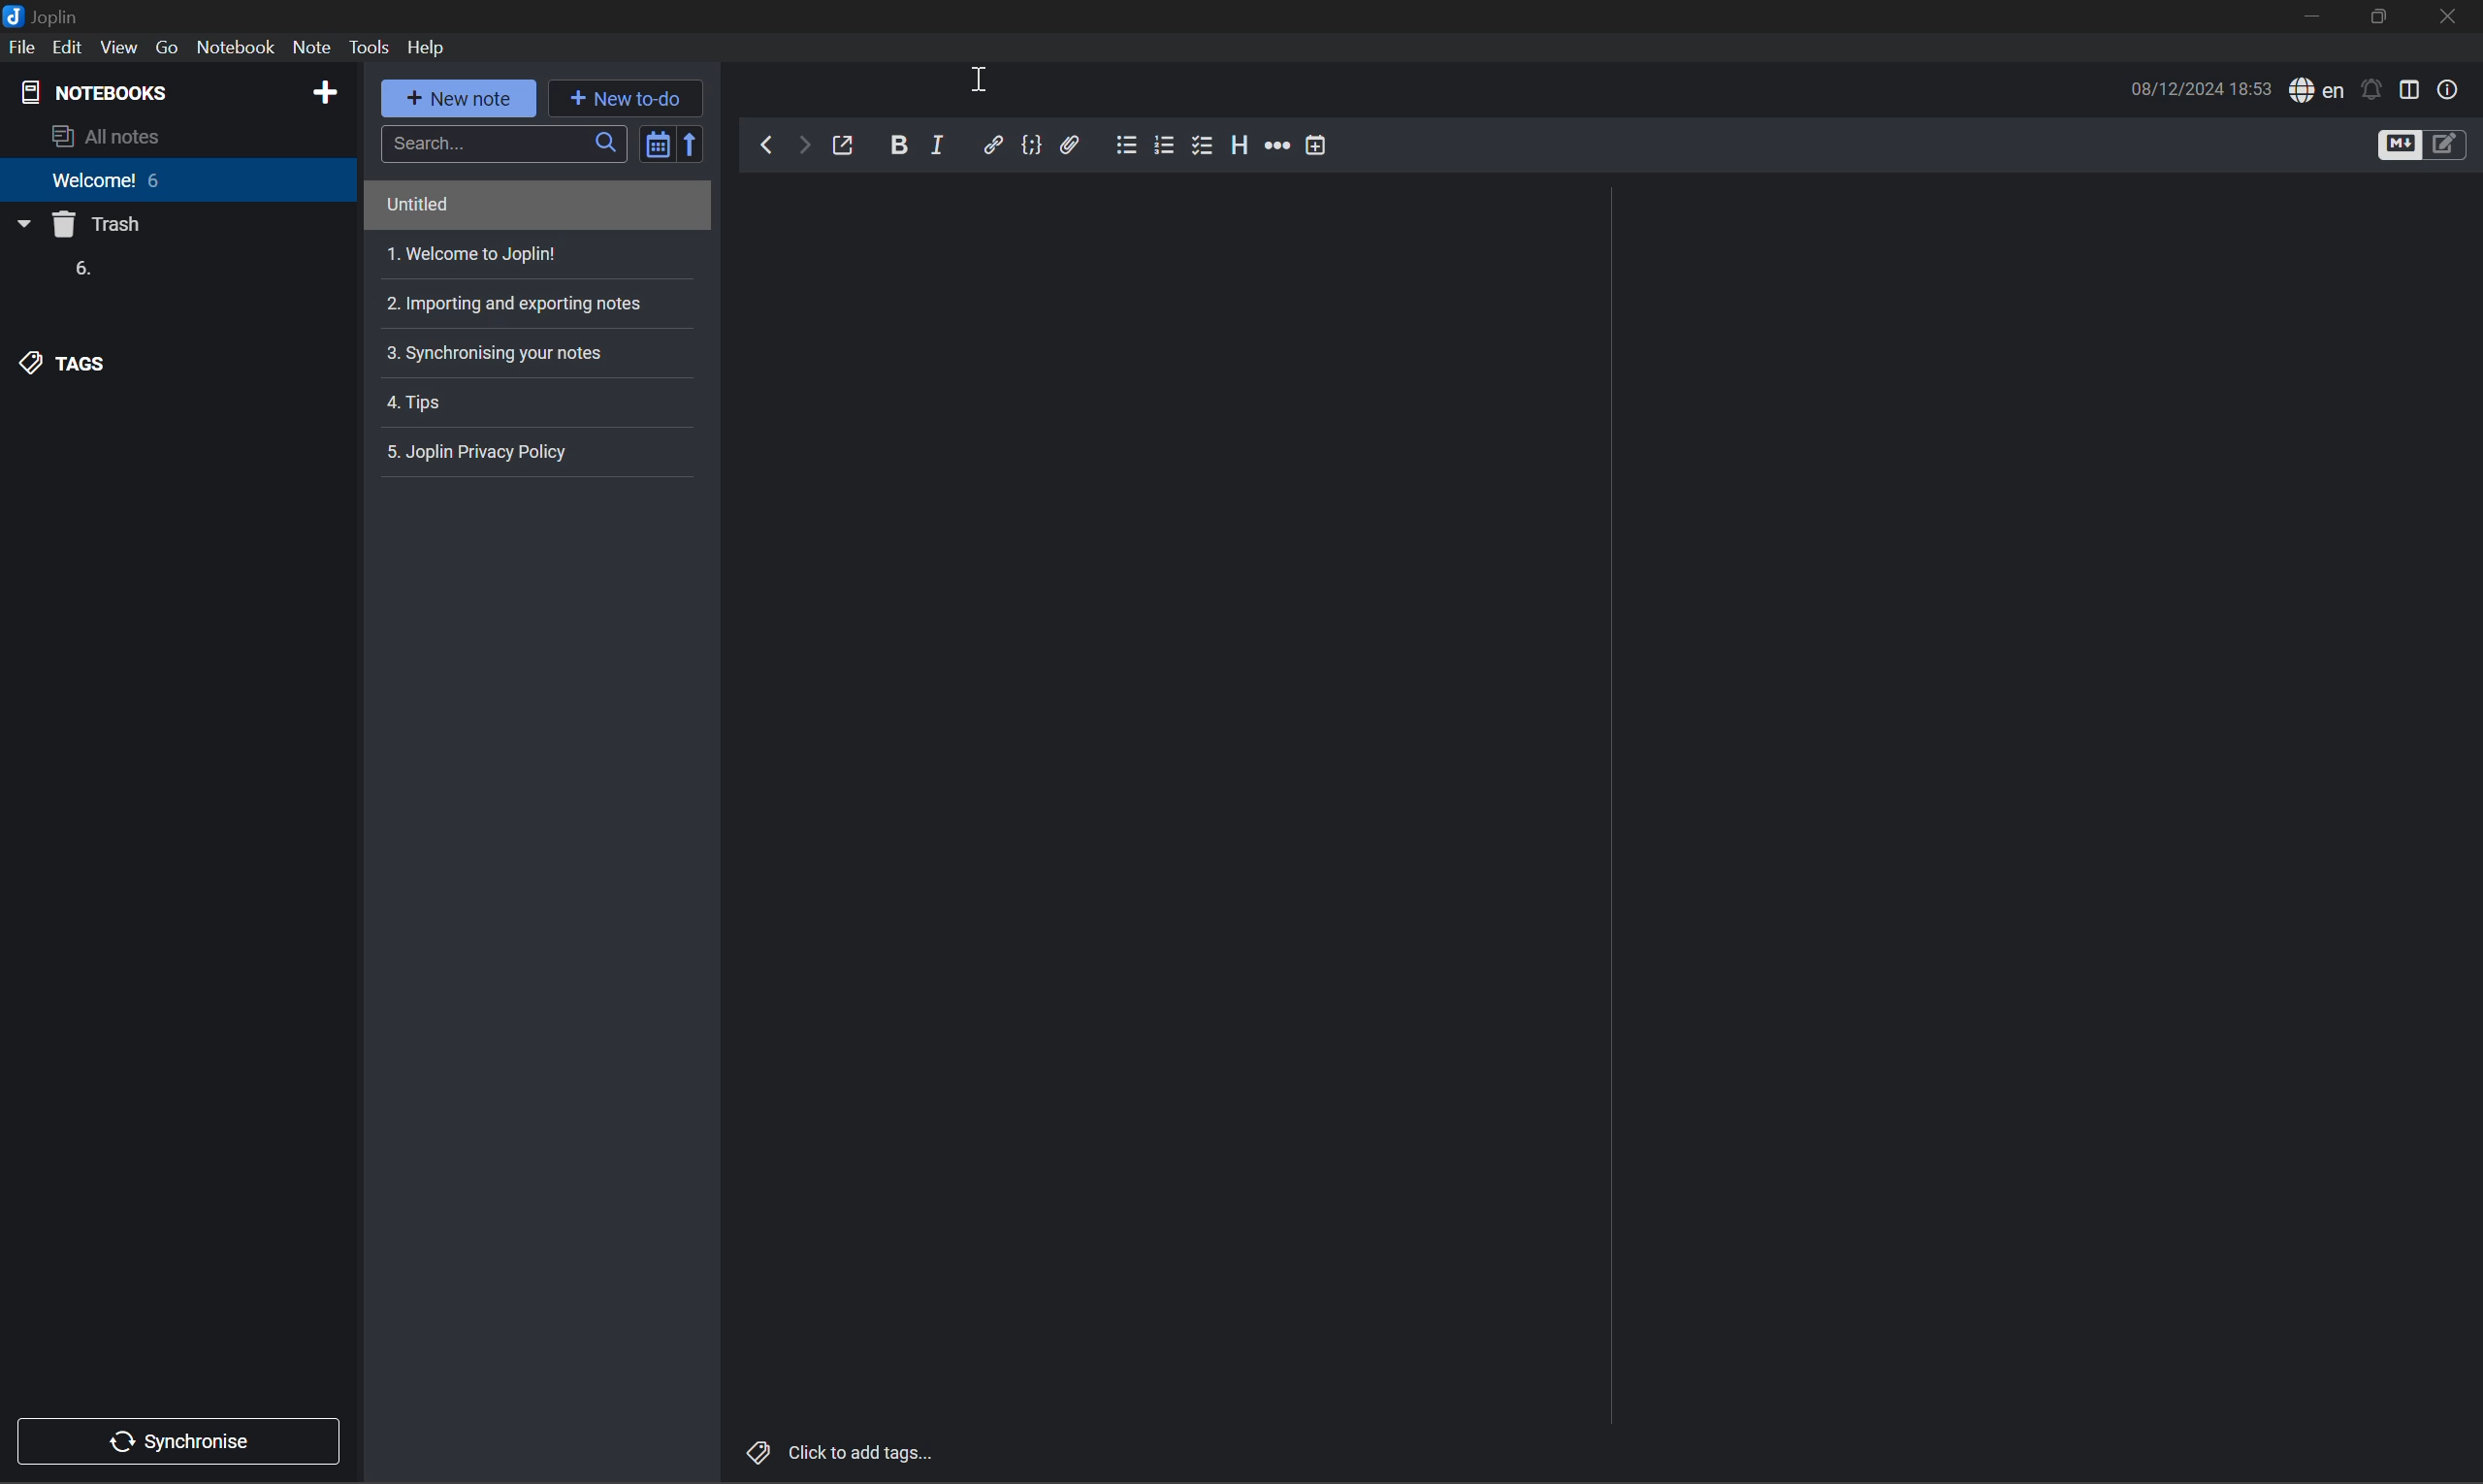 This screenshot has height=1484, width=2483. Describe the element at coordinates (1073, 144) in the screenshot. I see `Attach file` at that location.